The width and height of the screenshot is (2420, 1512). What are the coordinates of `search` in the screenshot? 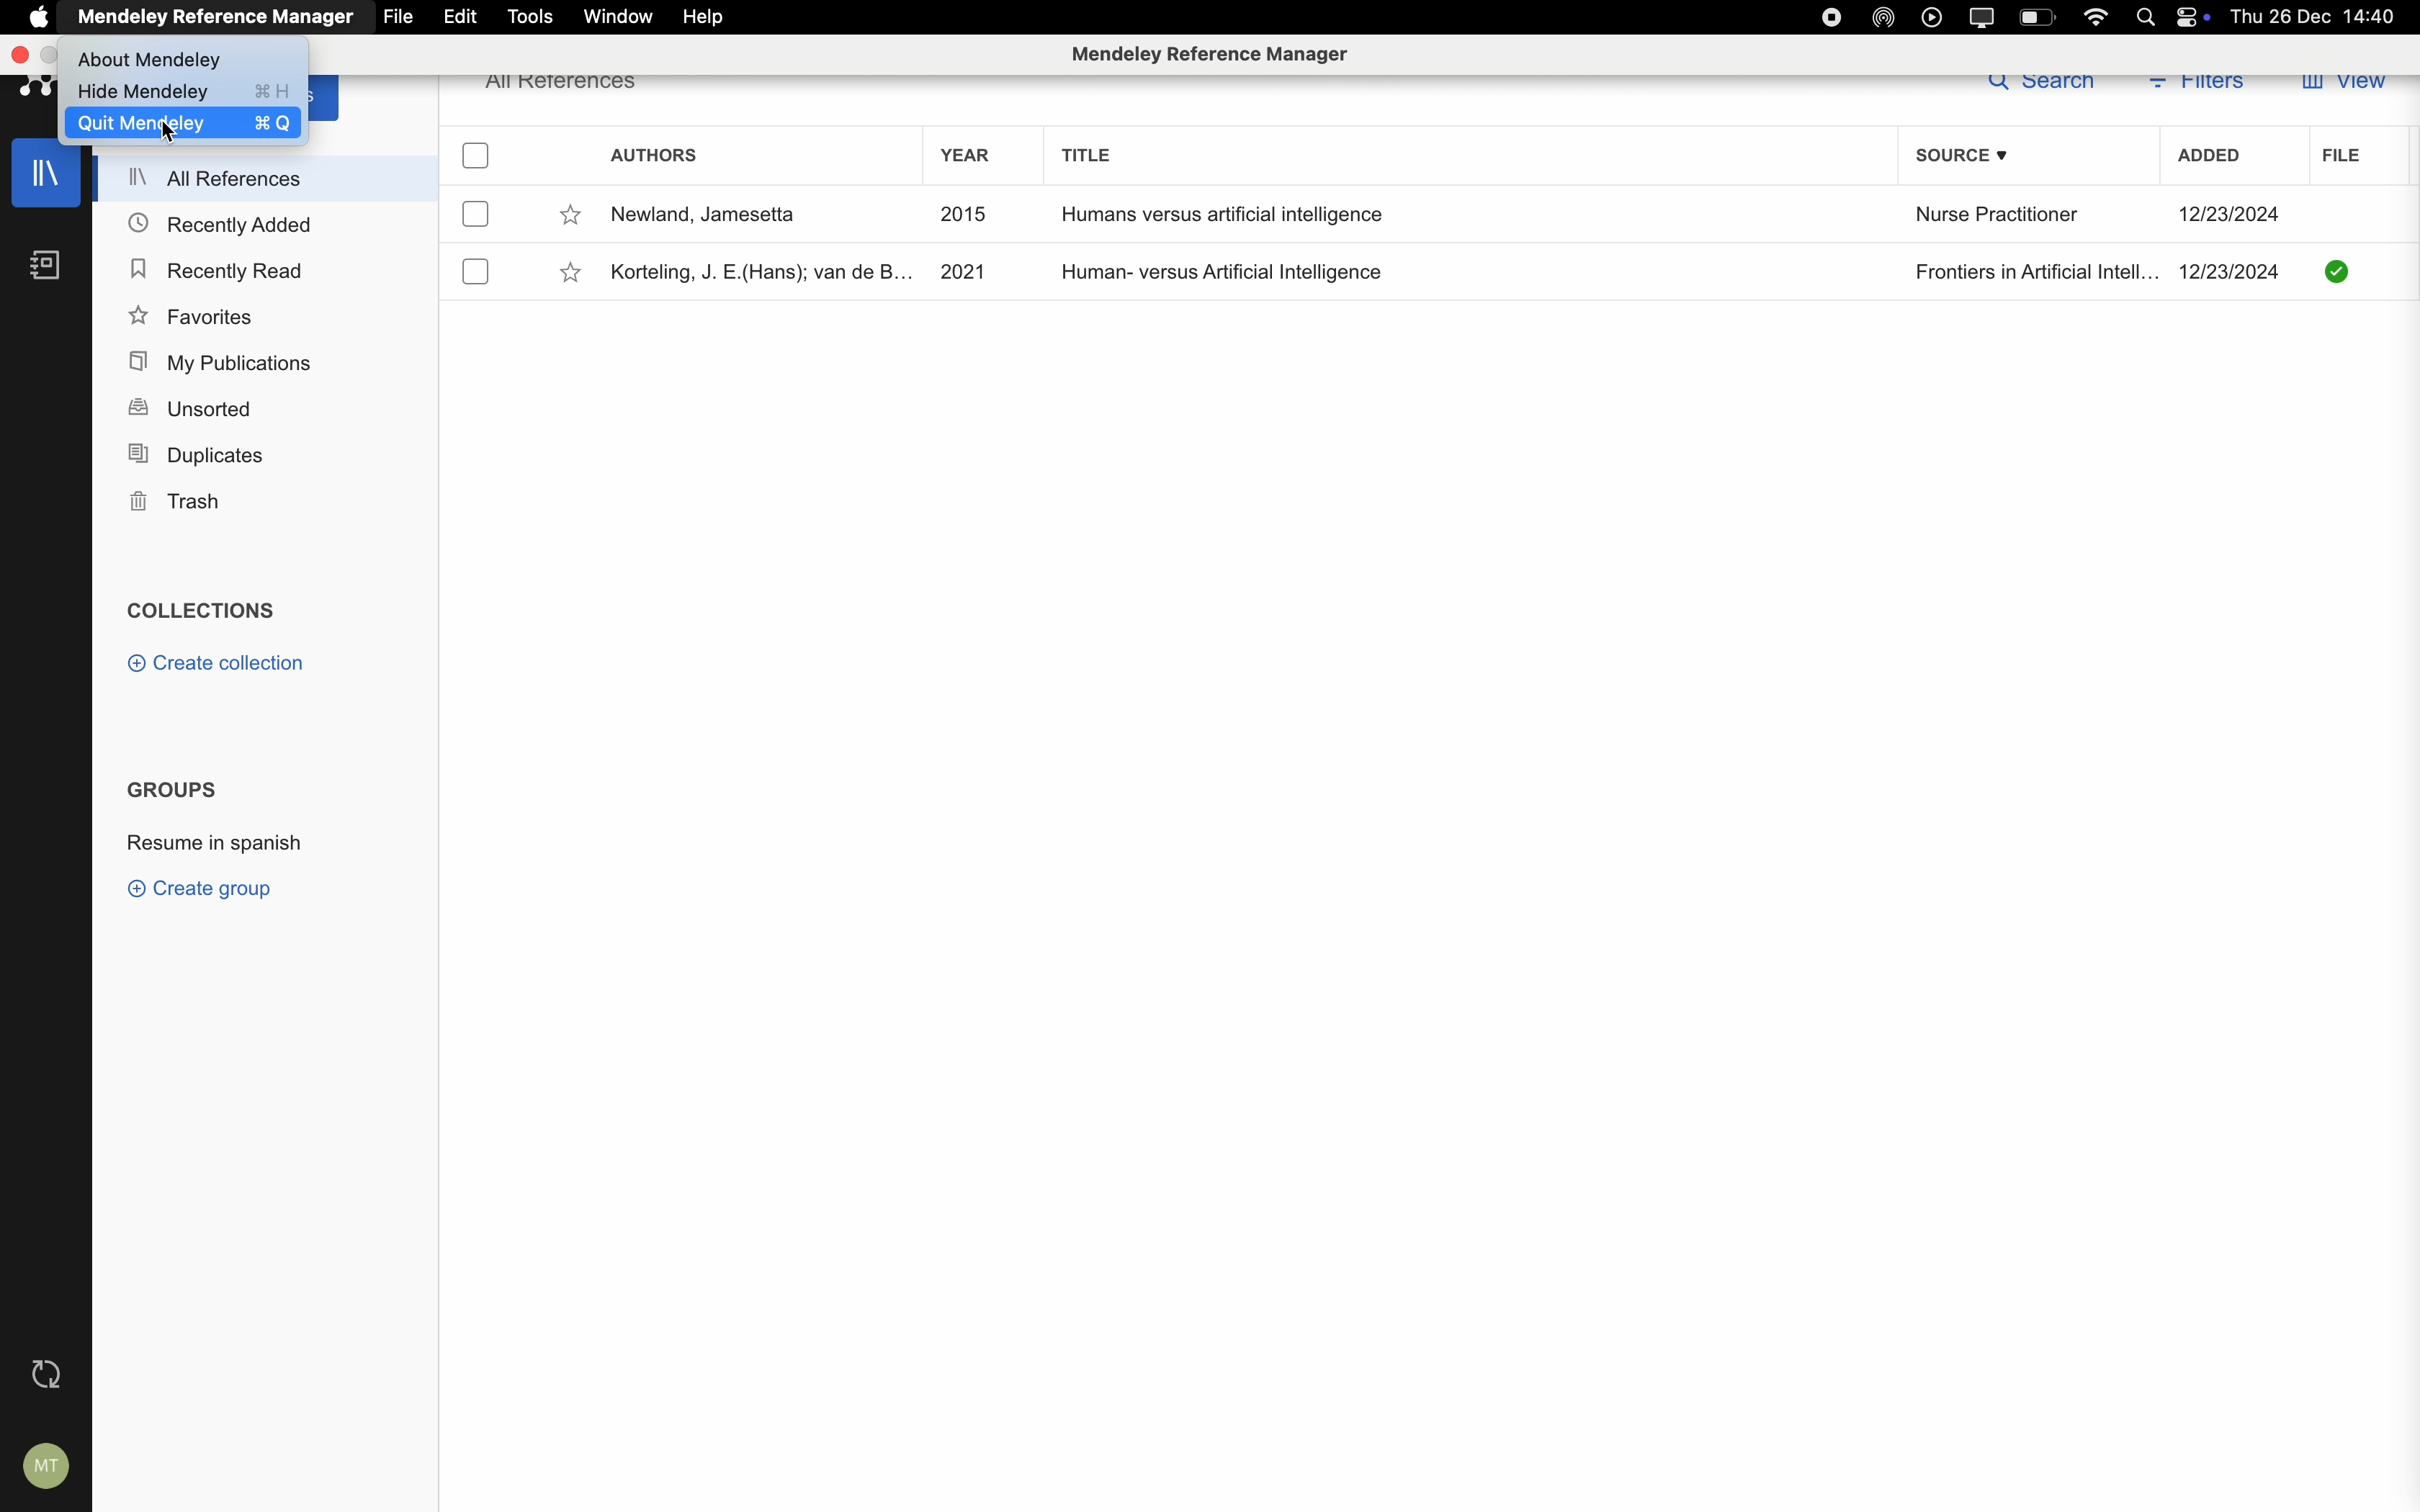 It's located at (2039, 86).